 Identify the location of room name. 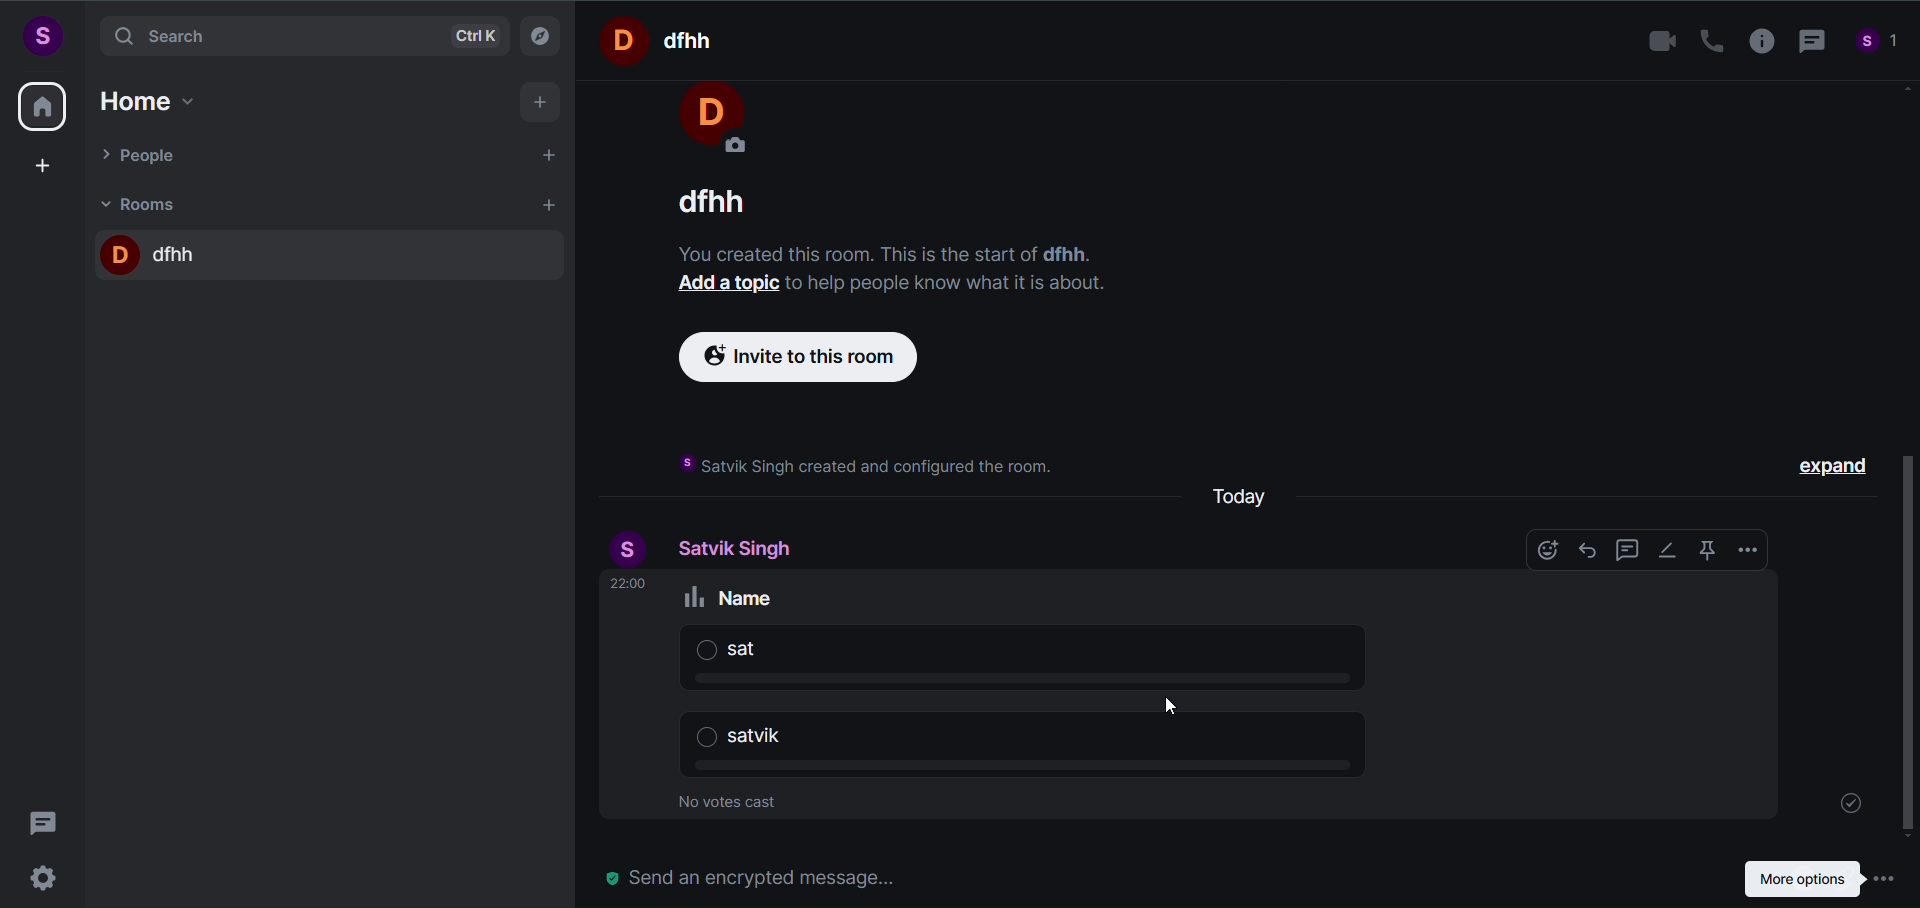
(664, 39).